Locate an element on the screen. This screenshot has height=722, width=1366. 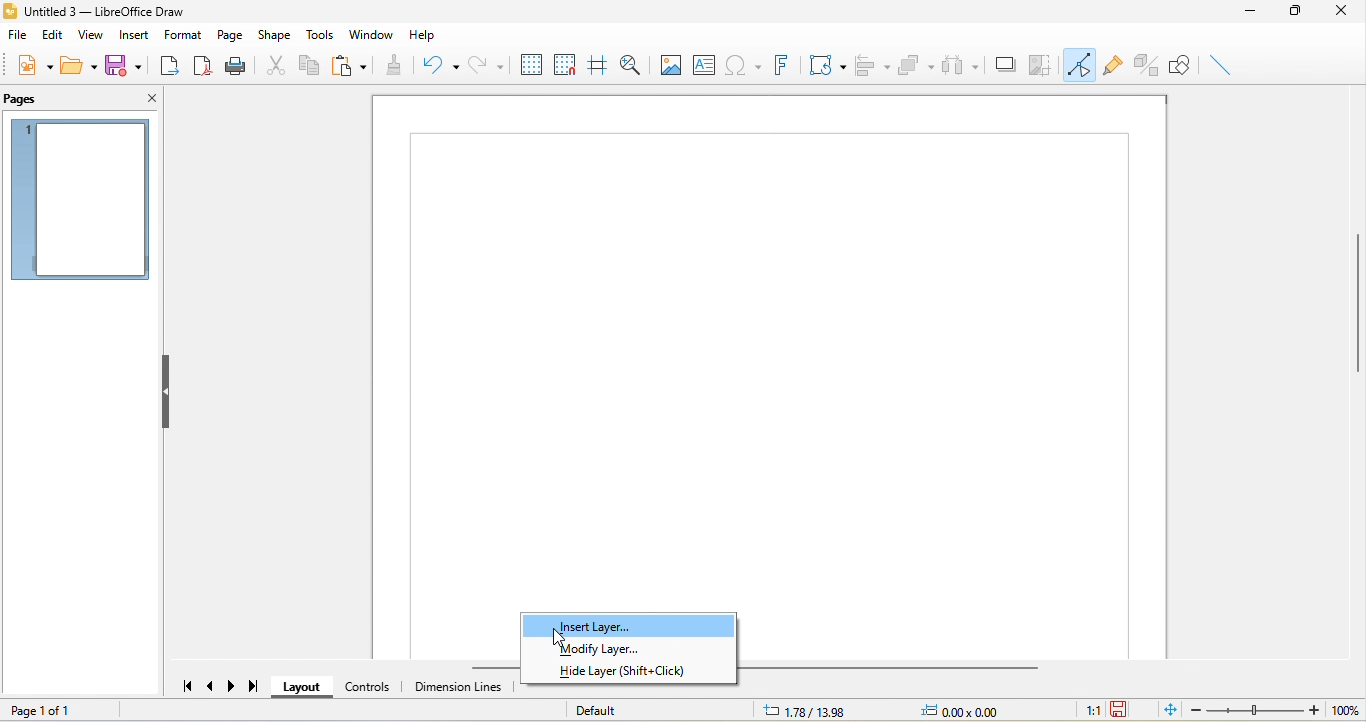
undo is located at coordinates (436, 64).